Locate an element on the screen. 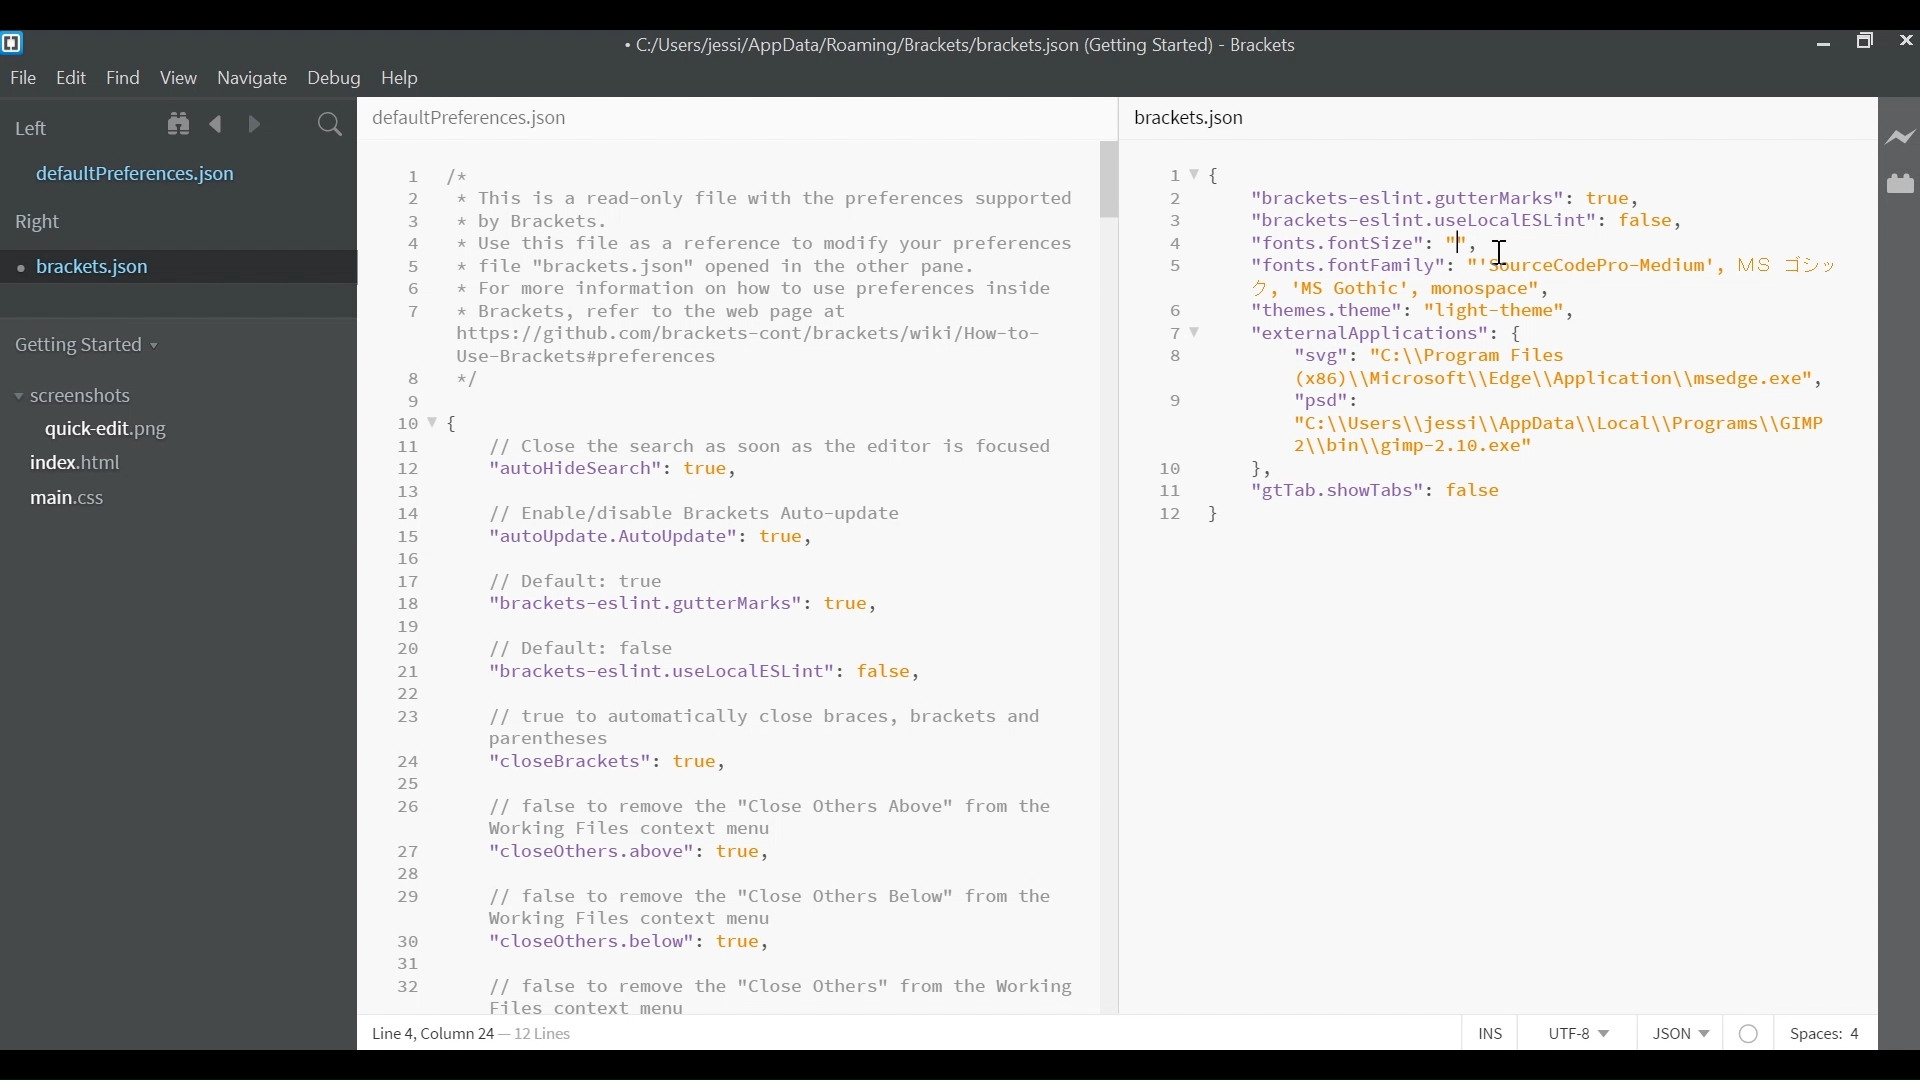 The width and height of the screenshot is (1920, 1080). Brackets Desktop Icon is located at coordinates (14, 42).